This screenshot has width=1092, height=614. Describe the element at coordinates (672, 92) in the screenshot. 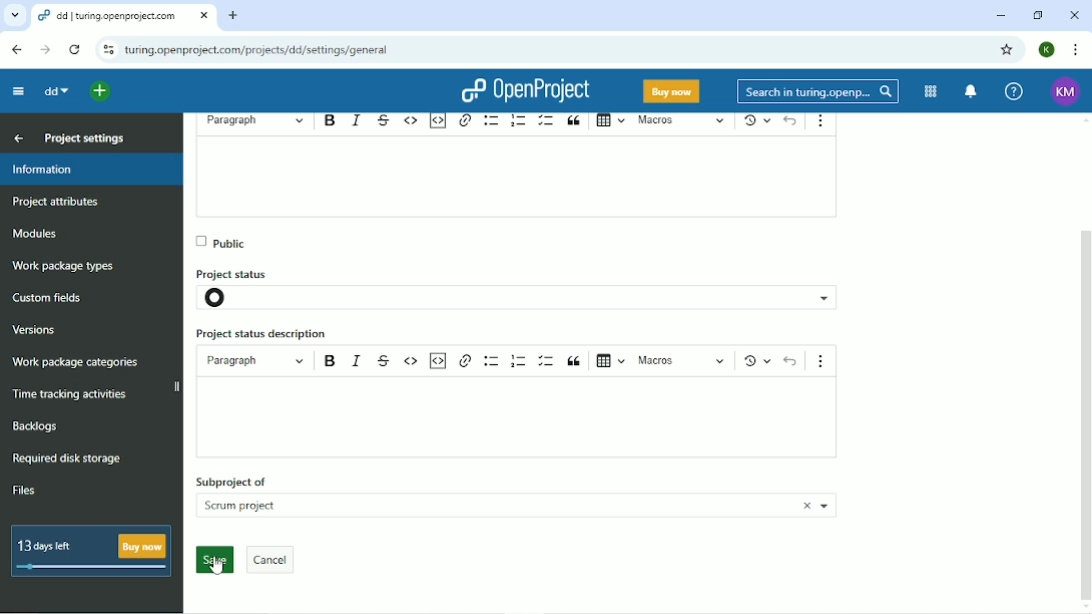

I see `Buy now` at that location.